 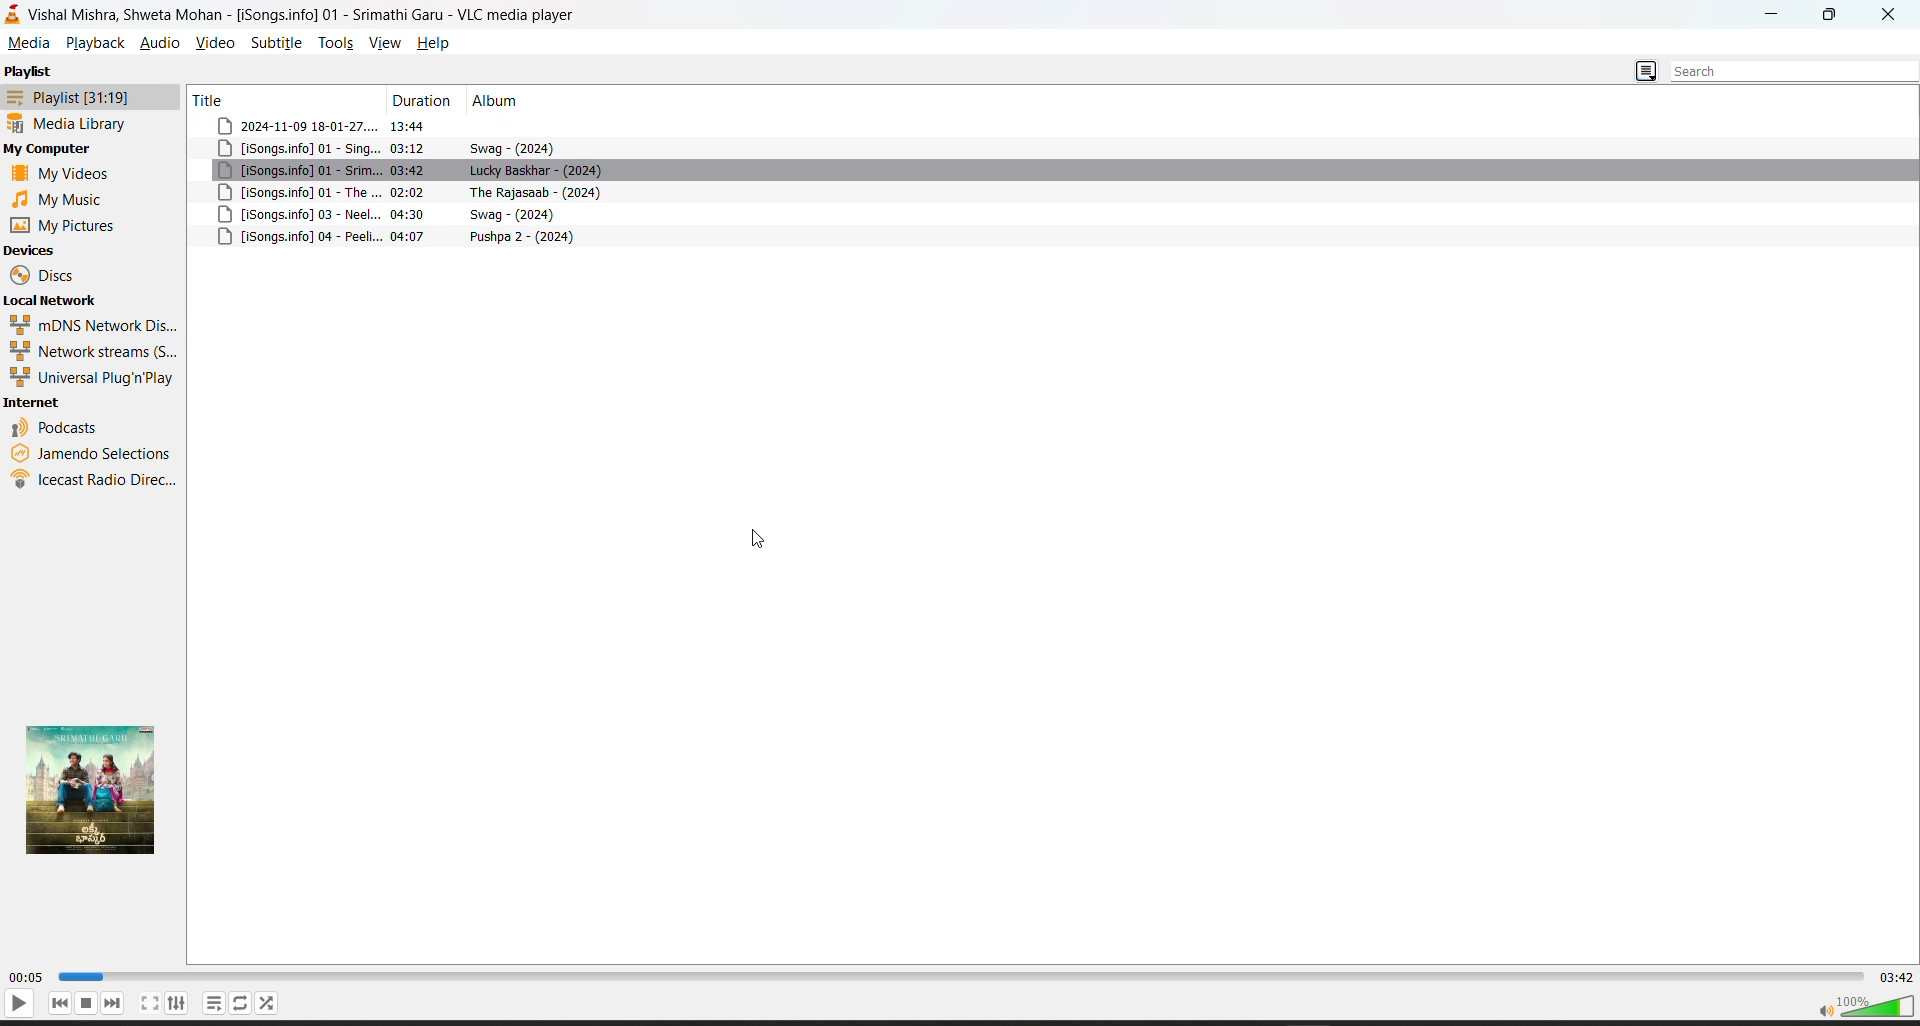 What do you see at coordinates (177, 1003) in the screenshot?
I see `settings` at bounding box center [177, 1003].